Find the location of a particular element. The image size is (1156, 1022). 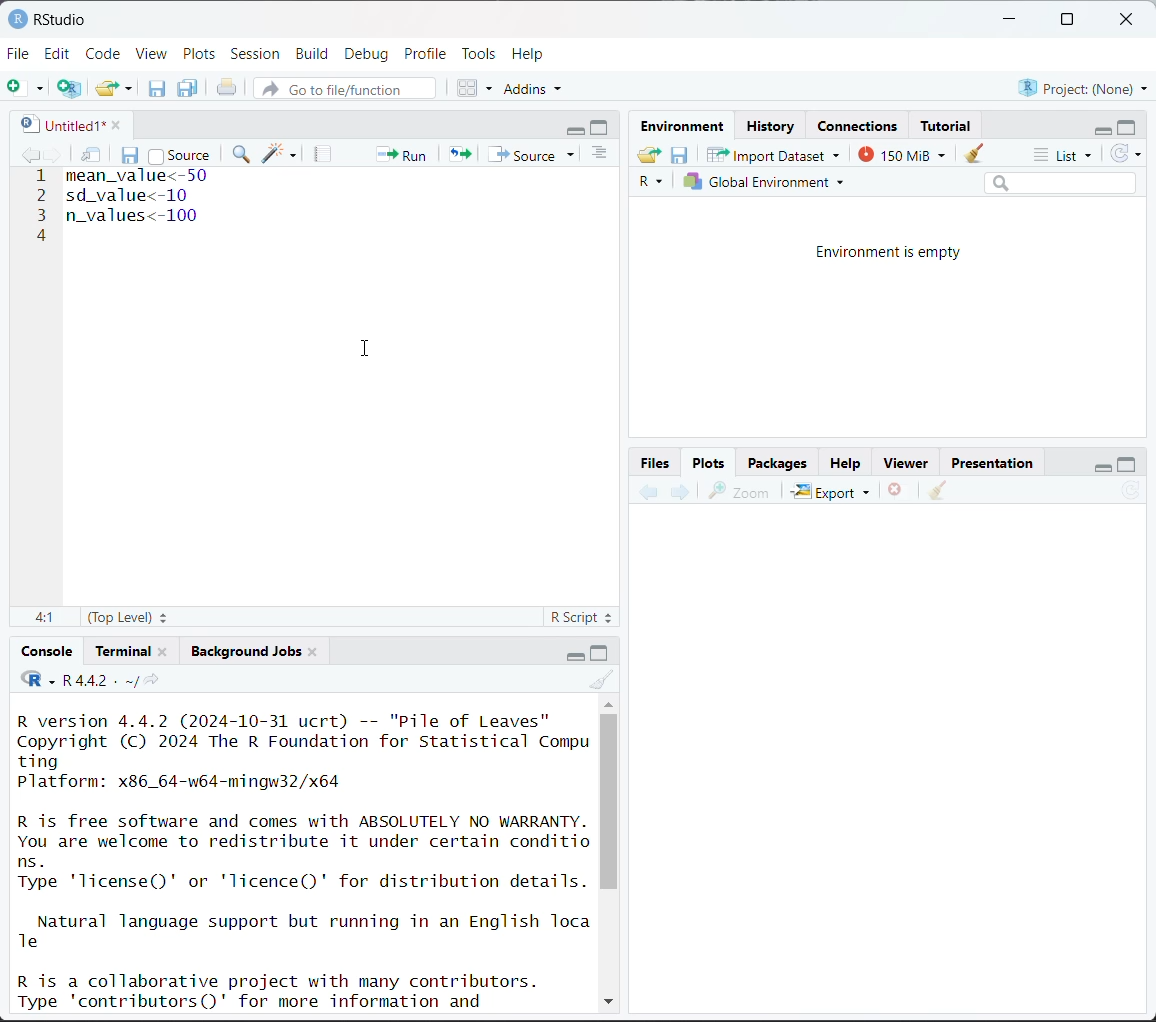

n_values<-100 is located at coordinates (133, 216).